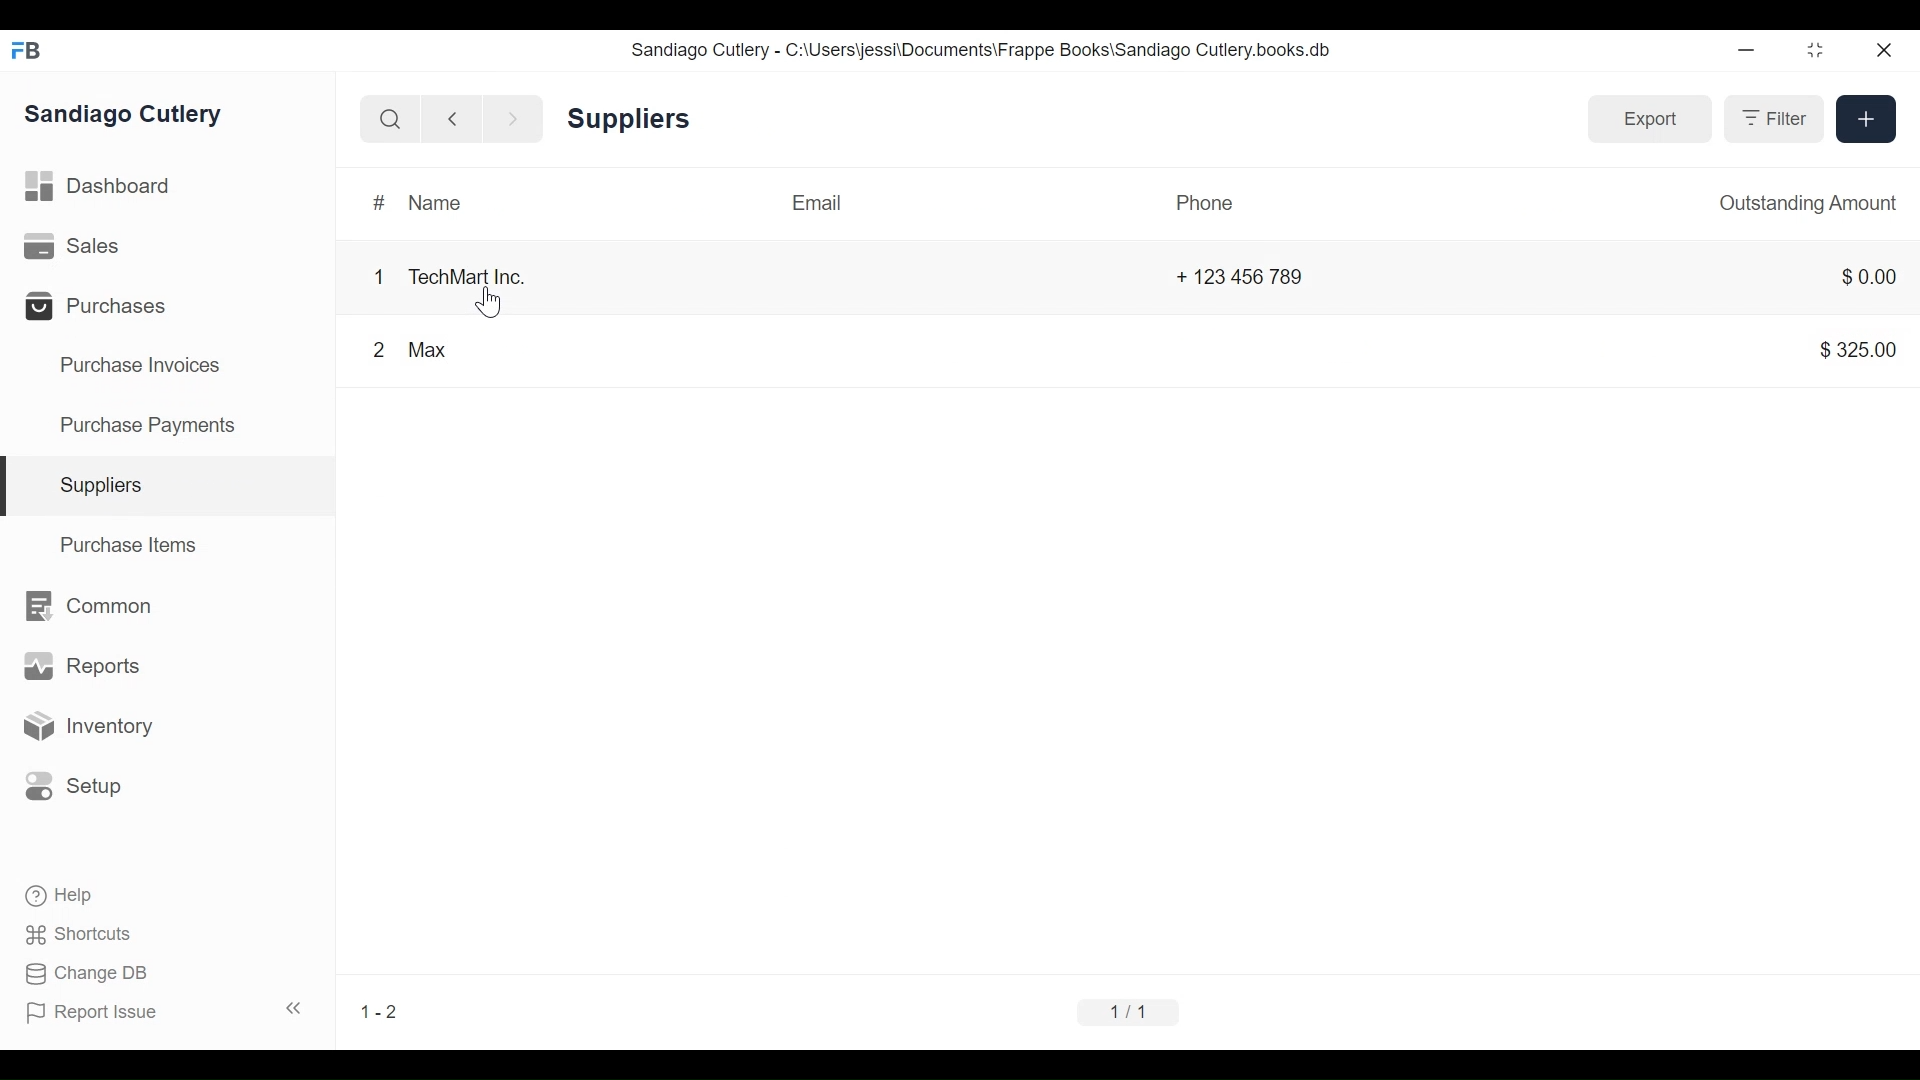  What do you see at coordinates (430, 356) in the screenshot?
I see `Max` at bounding box center [430, 356].